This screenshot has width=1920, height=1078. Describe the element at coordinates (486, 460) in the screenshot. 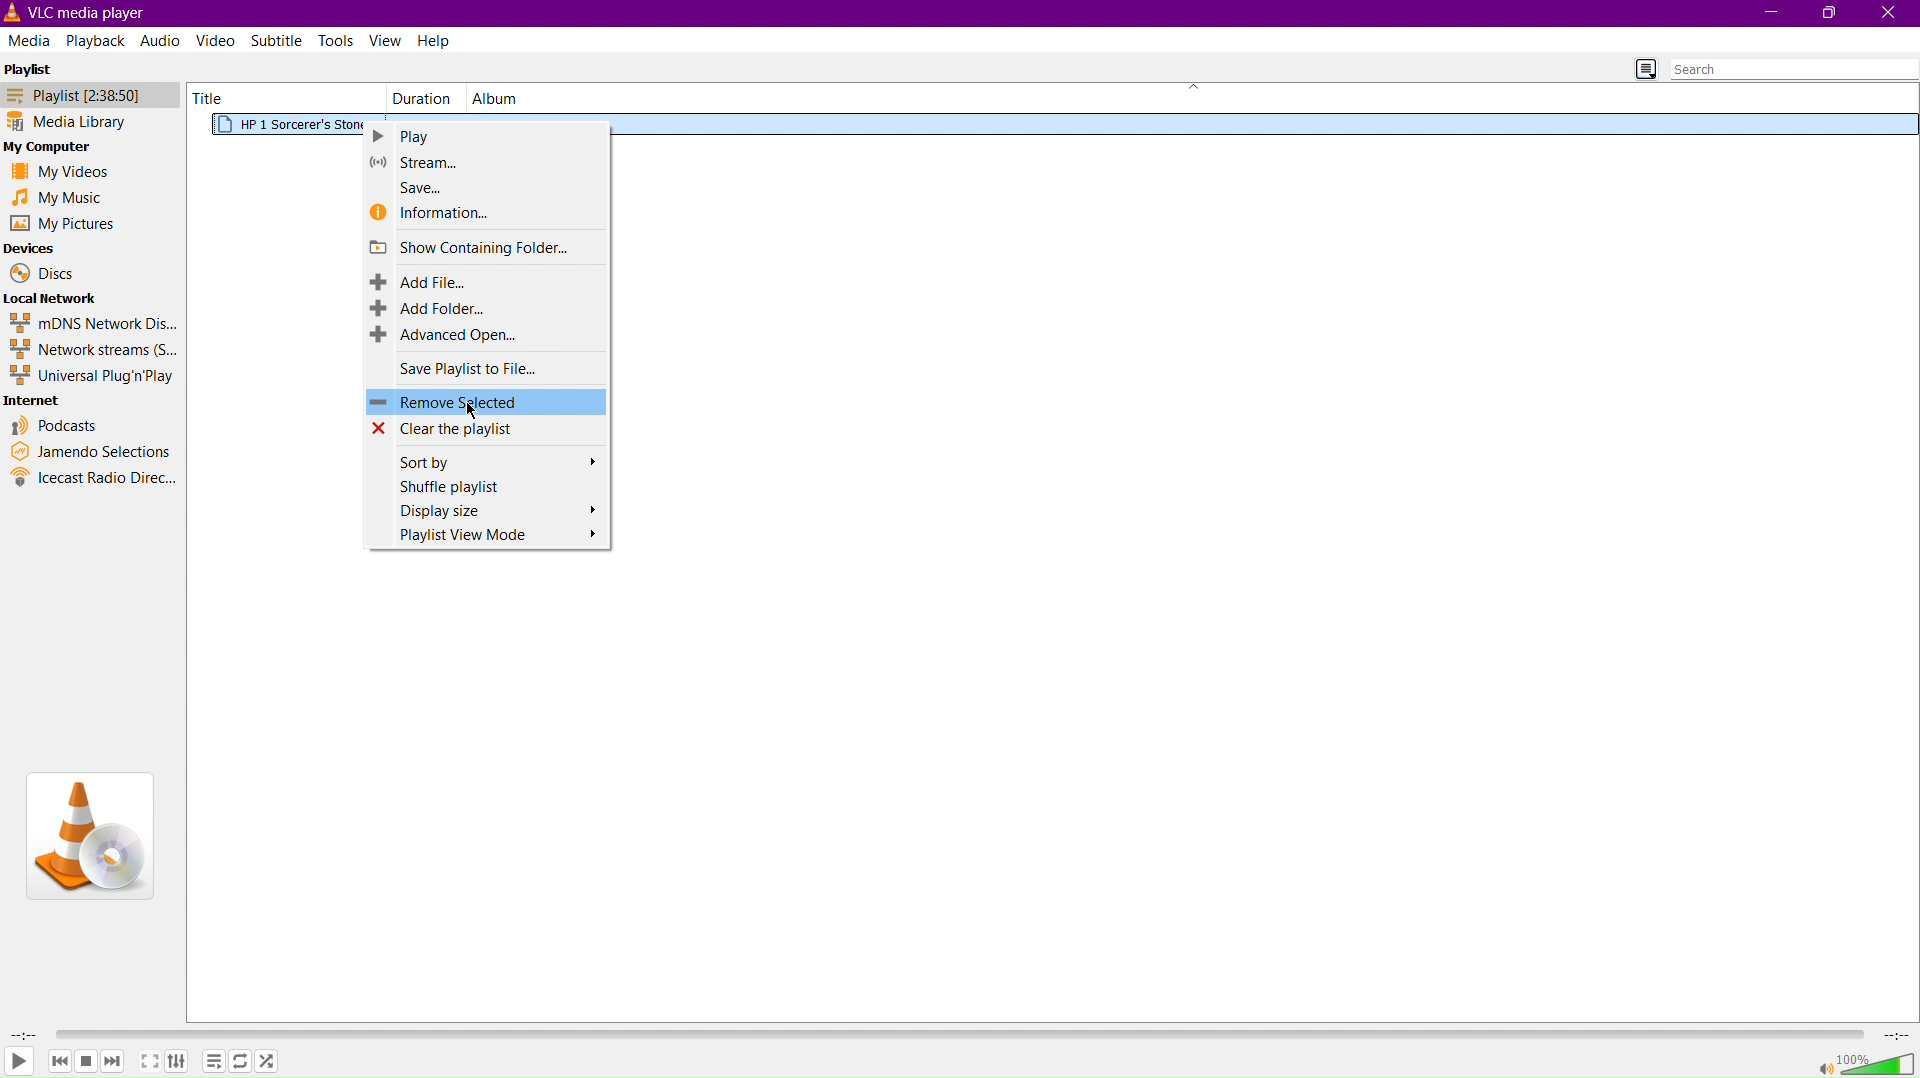

I see `Sort by` at that location.